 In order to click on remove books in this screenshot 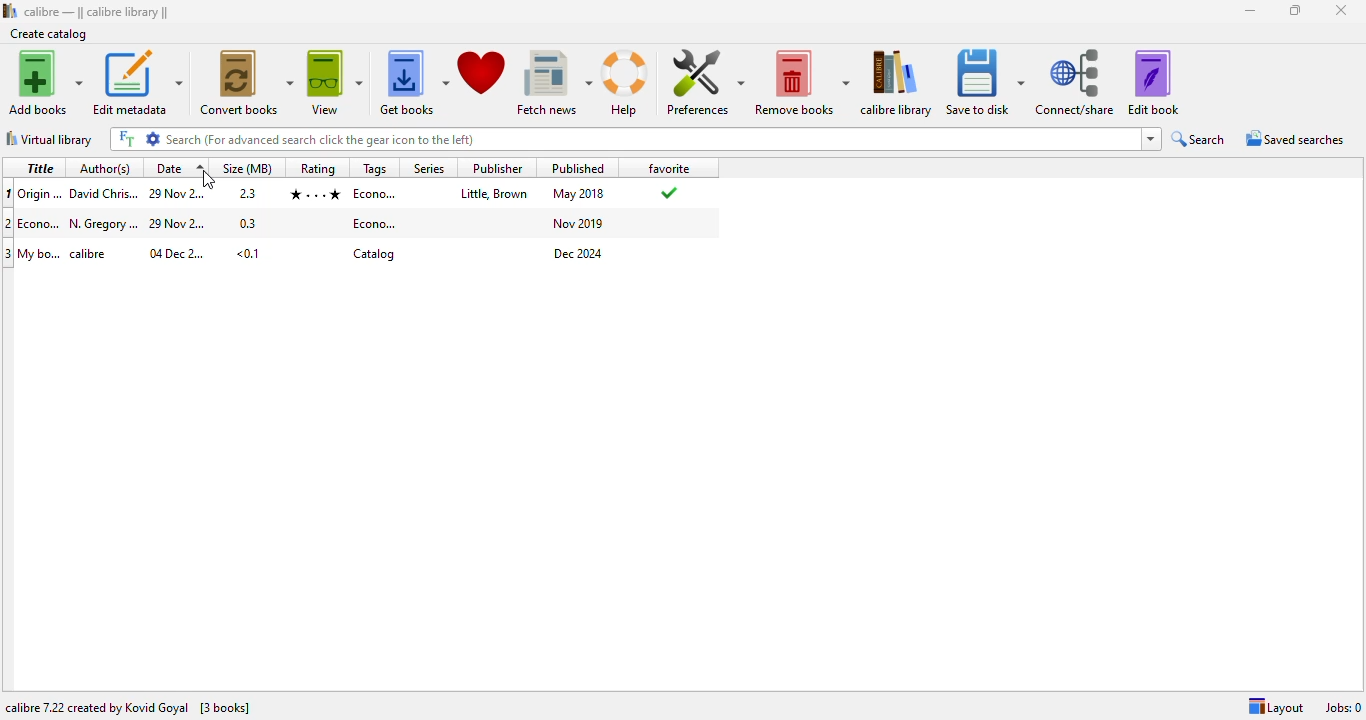, I will do `click(801, 83)`.